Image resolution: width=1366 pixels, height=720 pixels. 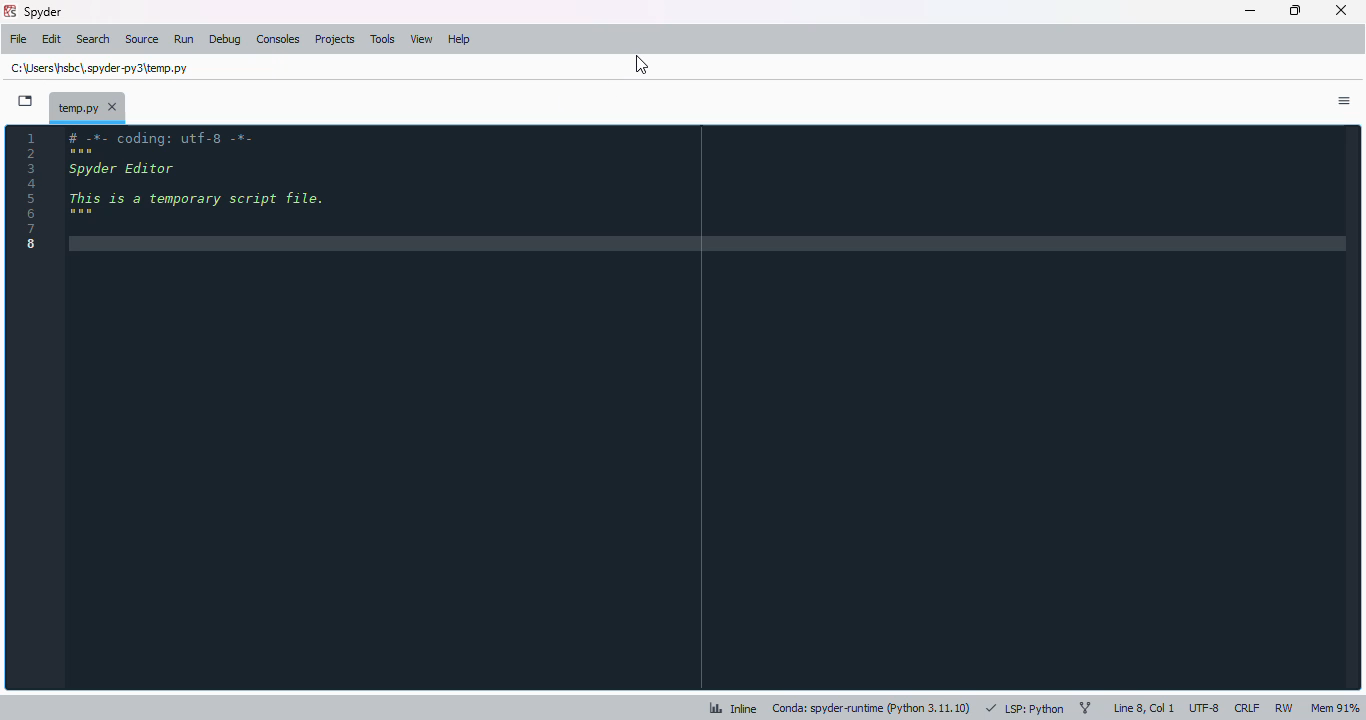 What do you see at coordinates (278, 38) in the screenshot?
I see `consoles` at bounding box center [278, 38].